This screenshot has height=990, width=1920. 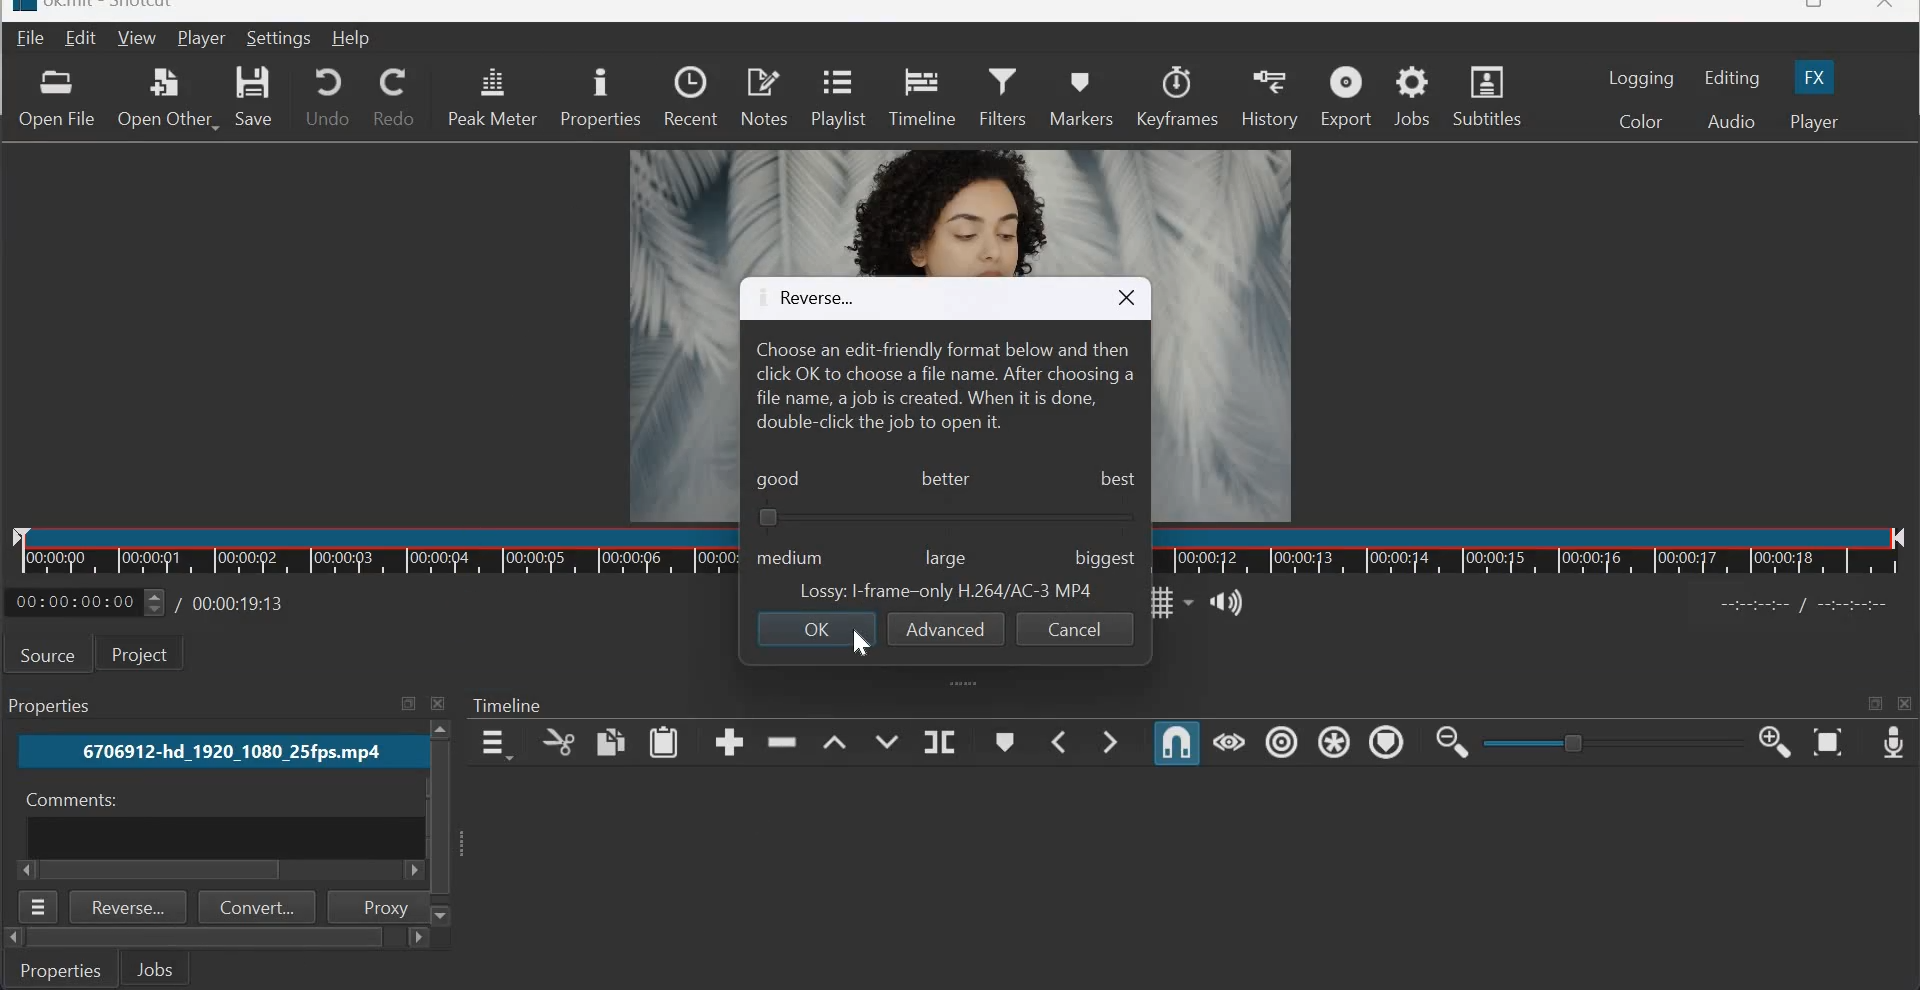 I want to click on Save, so click(x=258, y=96).